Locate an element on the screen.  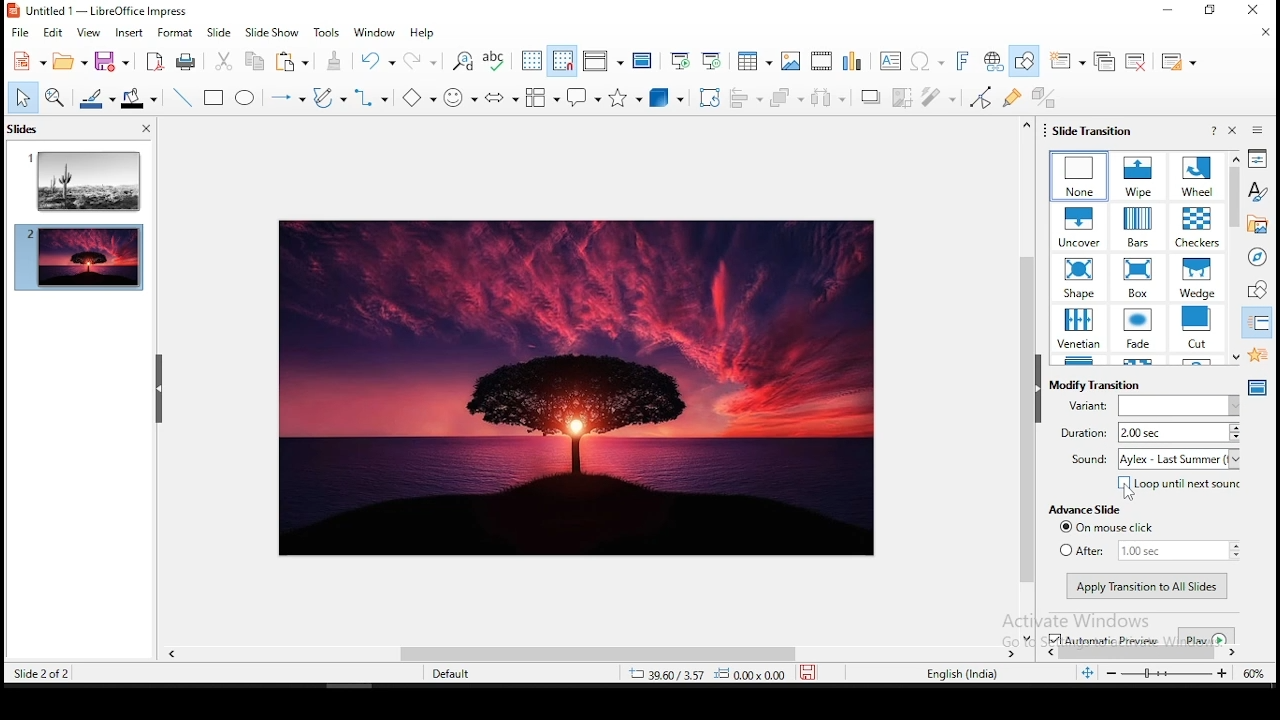
slide transition is located at coordinates (1094, 130).